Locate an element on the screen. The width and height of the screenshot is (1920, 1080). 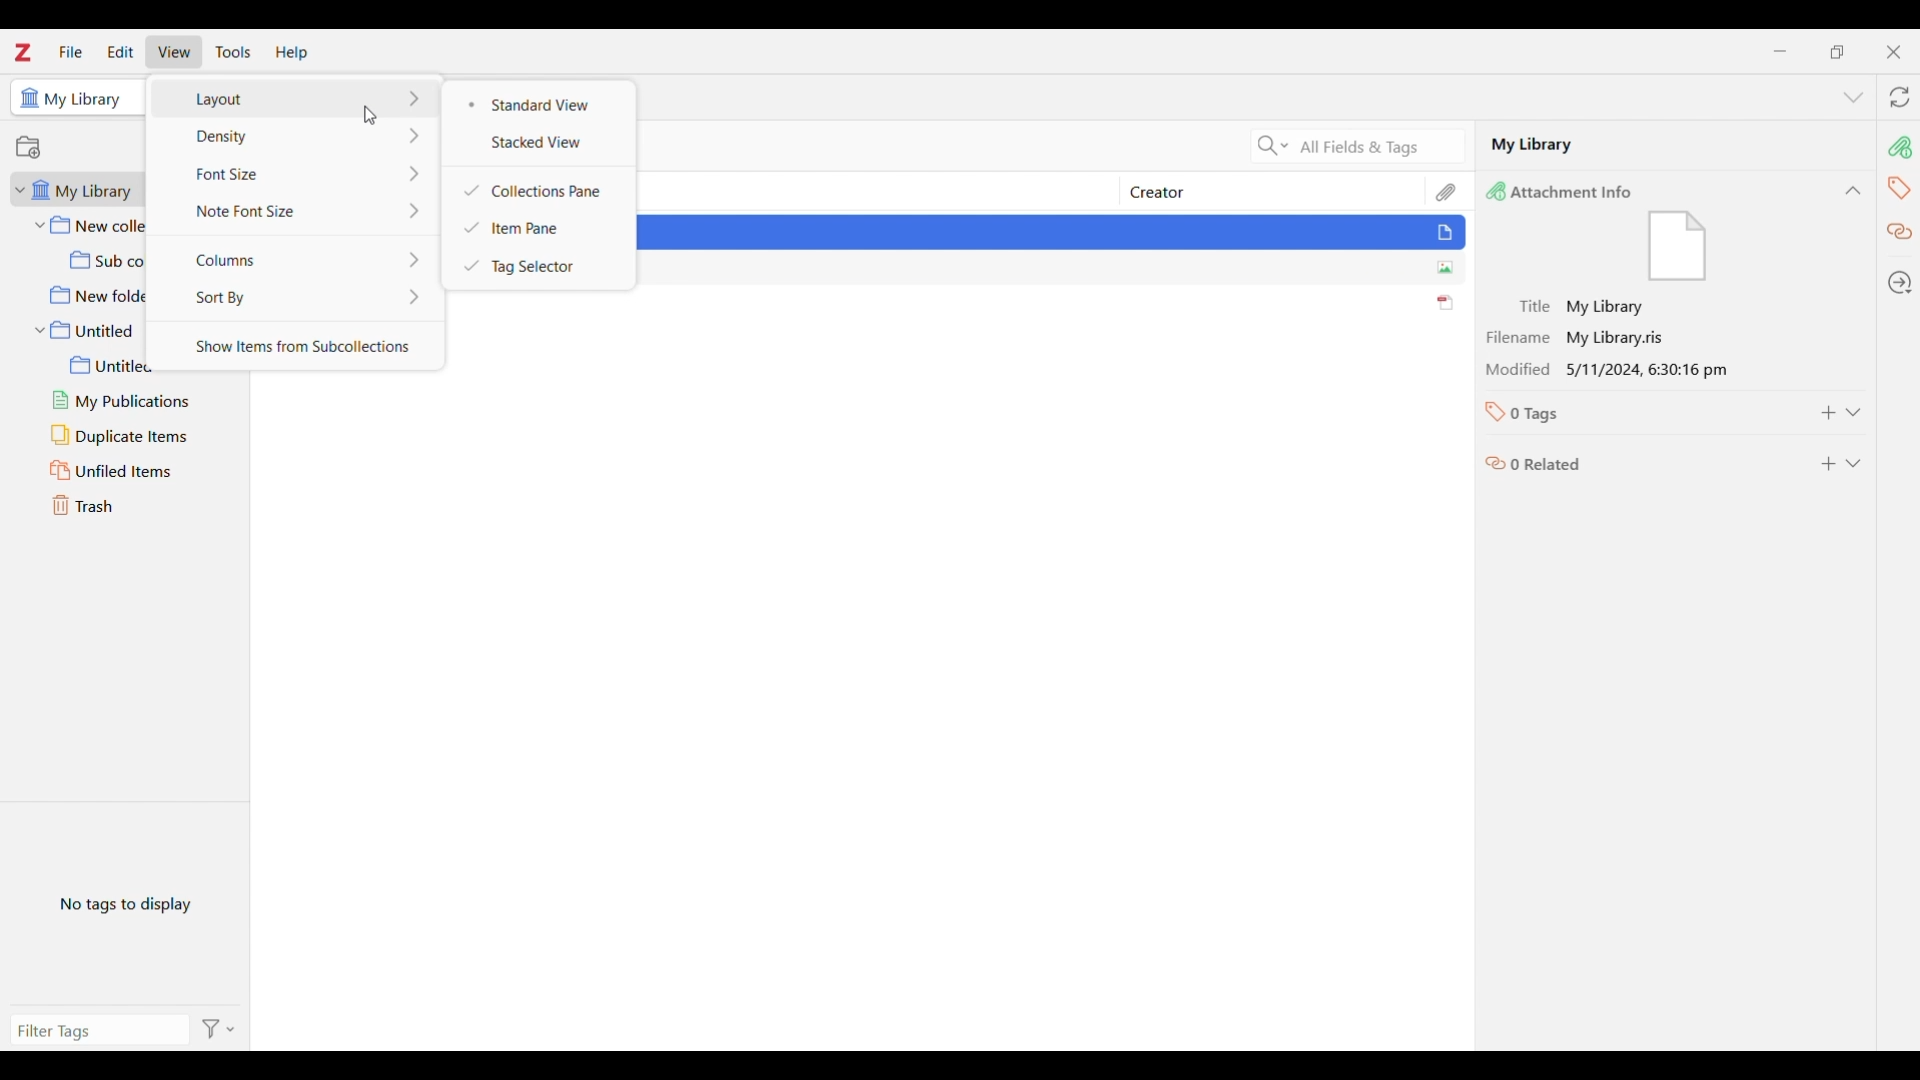
Font size options is located at coordinates (296, 173).